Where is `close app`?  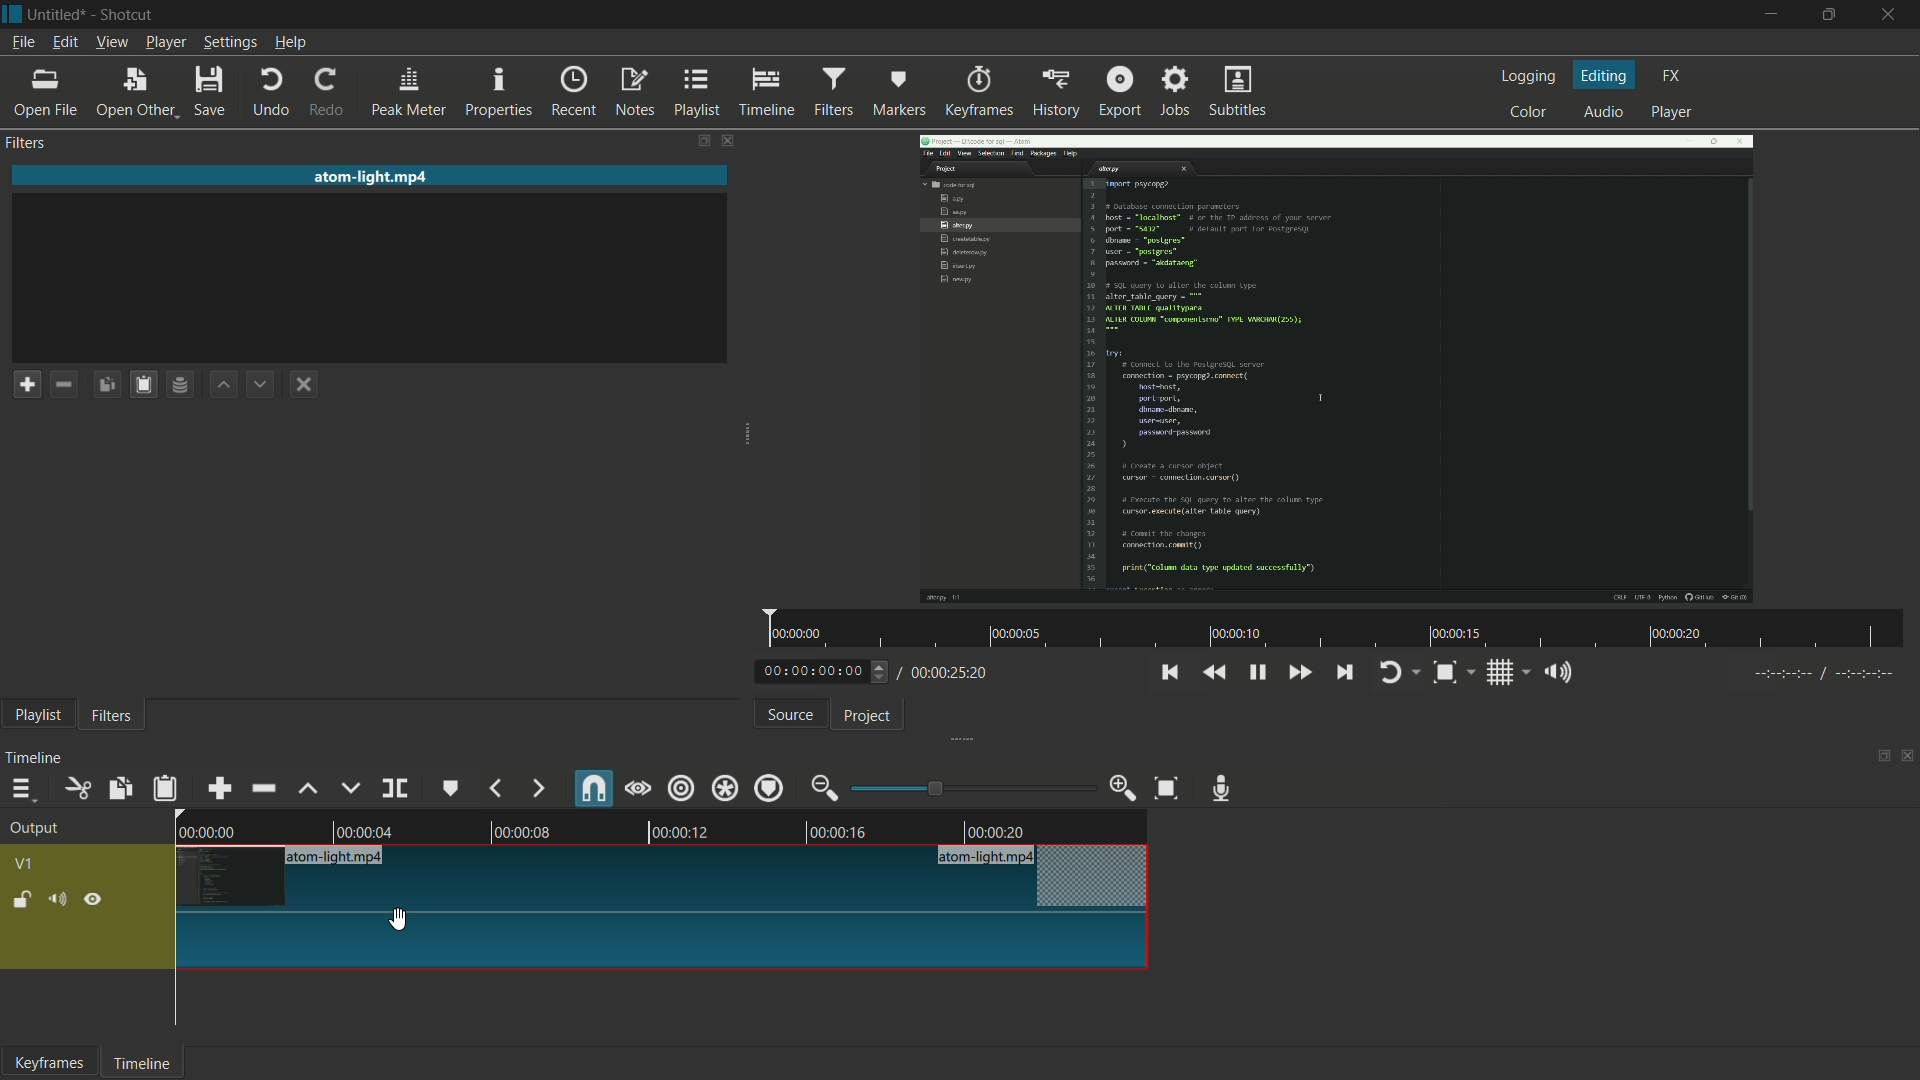 close app is located at coordinates (1894, 13).